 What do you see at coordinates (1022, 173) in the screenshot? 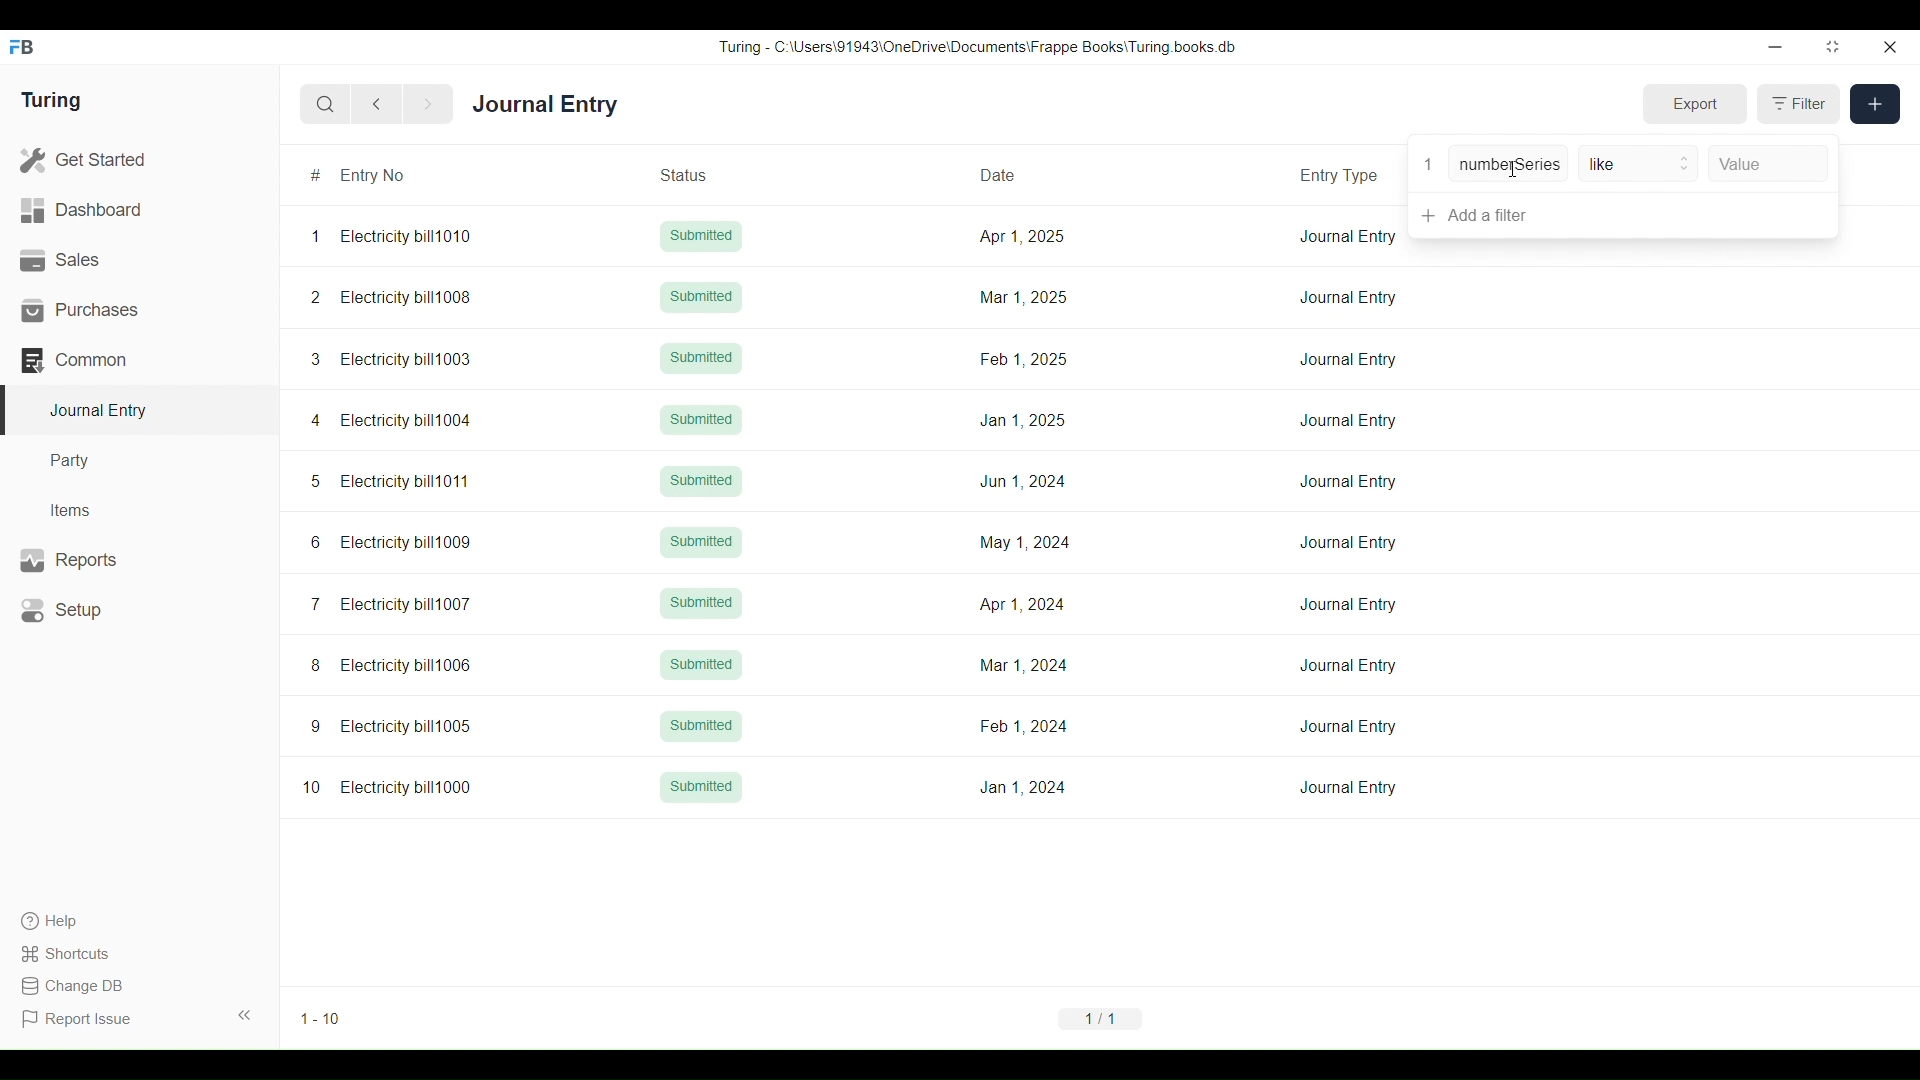
I see `Date` at bounding box center [1022, 173].